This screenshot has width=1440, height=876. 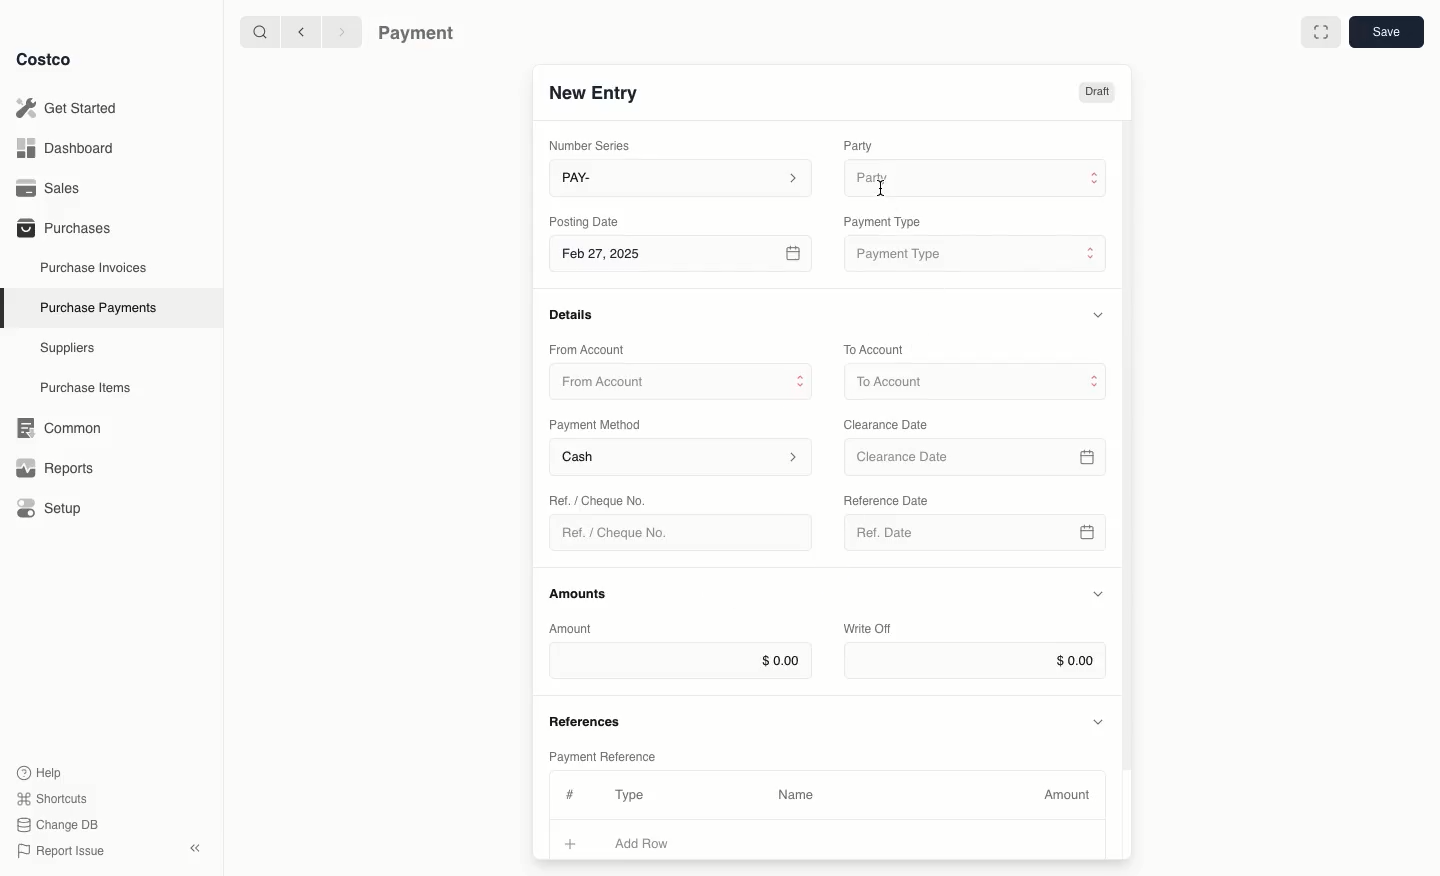 I want to click on From Account, so click(x=681, y=380).